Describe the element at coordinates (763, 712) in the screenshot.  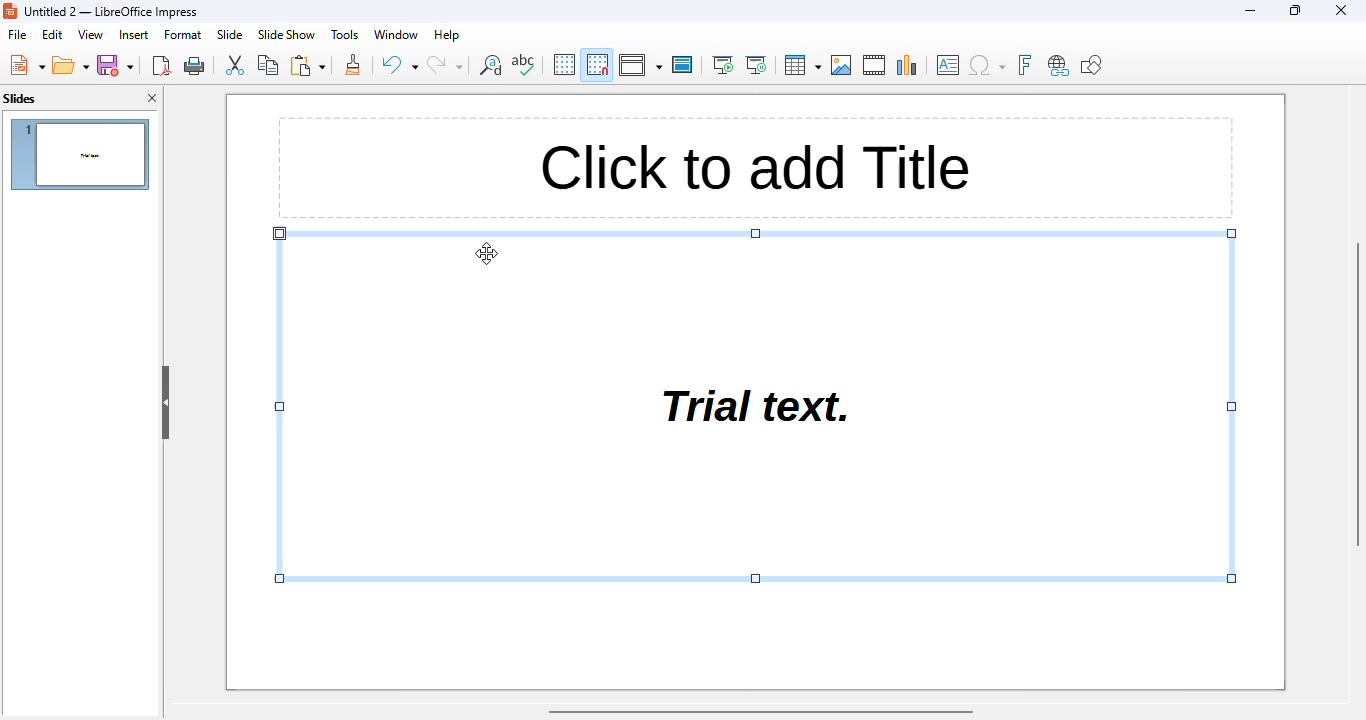
I see `horizontal scroll bar` at that location.